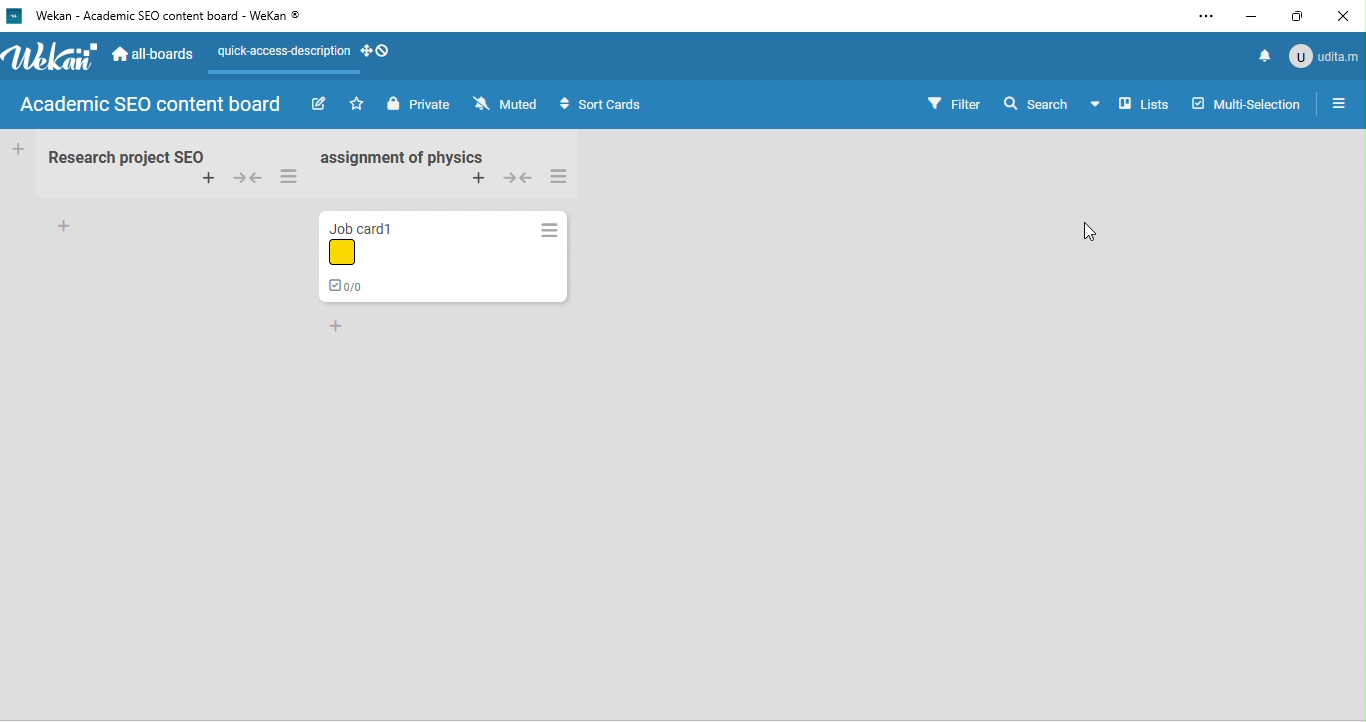 The width and height of the screenshot is (1366, 722). Describe the element at coordinates (209, 180) in the screenshot. I see `add card` at that location.